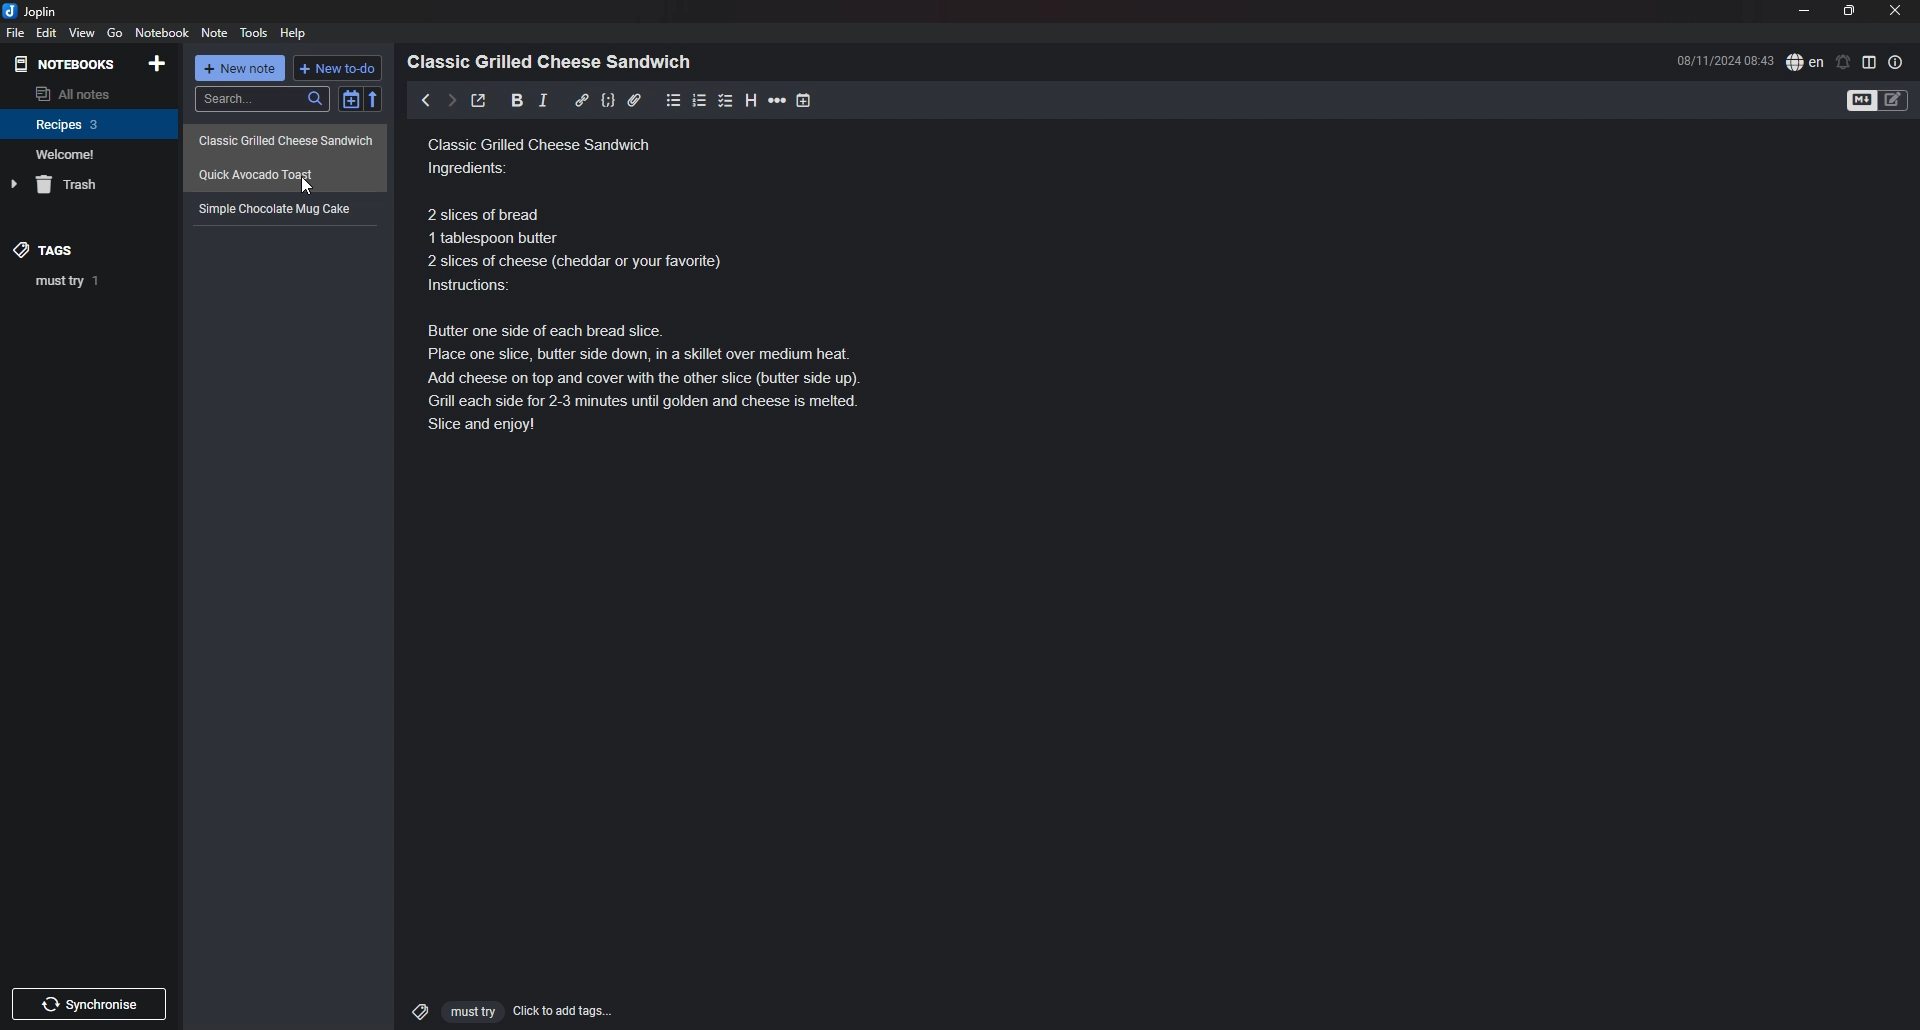 Image resolution: width=1920 pixels, height=1030 pixels. What do you see at coordinates (511, 101) in the screenshot?
I see `bold` at bounding box center [511, 101].